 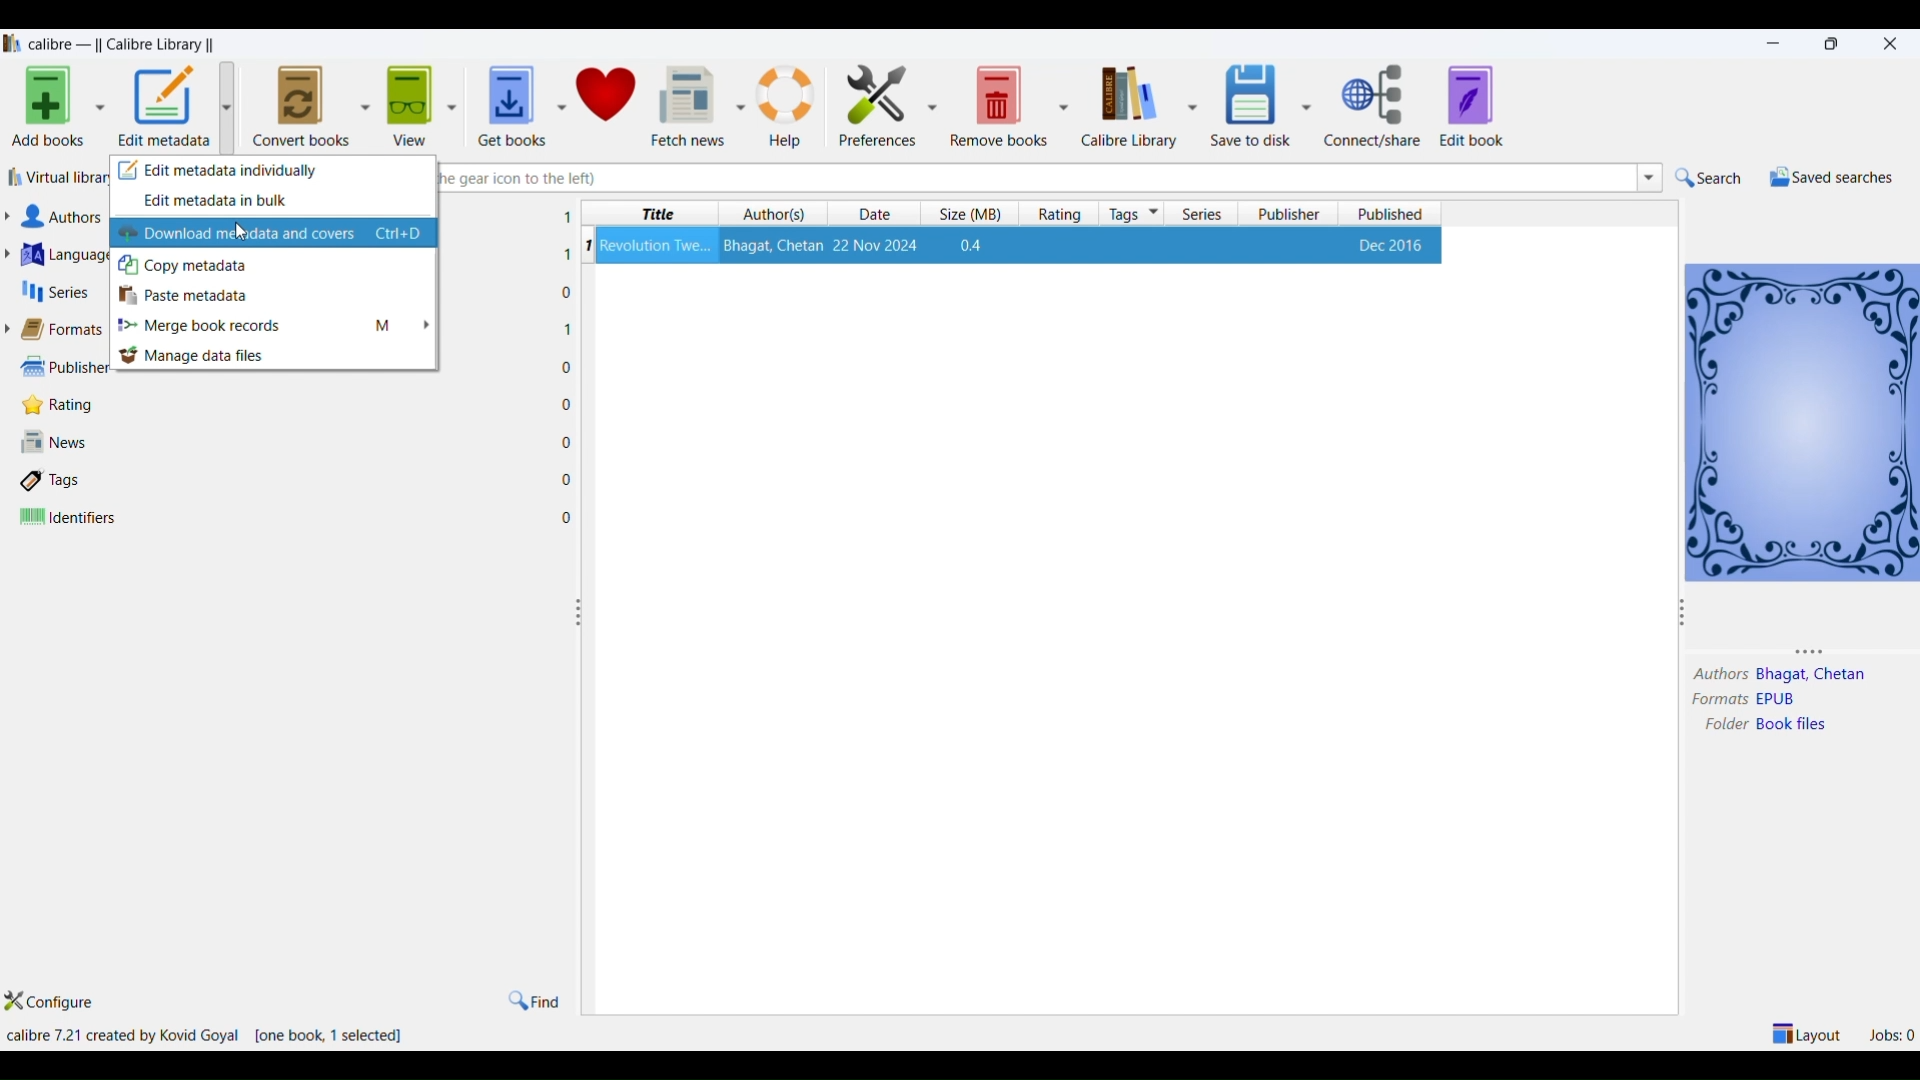 What do you see at coordinates (533, 1000) in the screenshot?
I see `find` at bounding box center [533, 1000].